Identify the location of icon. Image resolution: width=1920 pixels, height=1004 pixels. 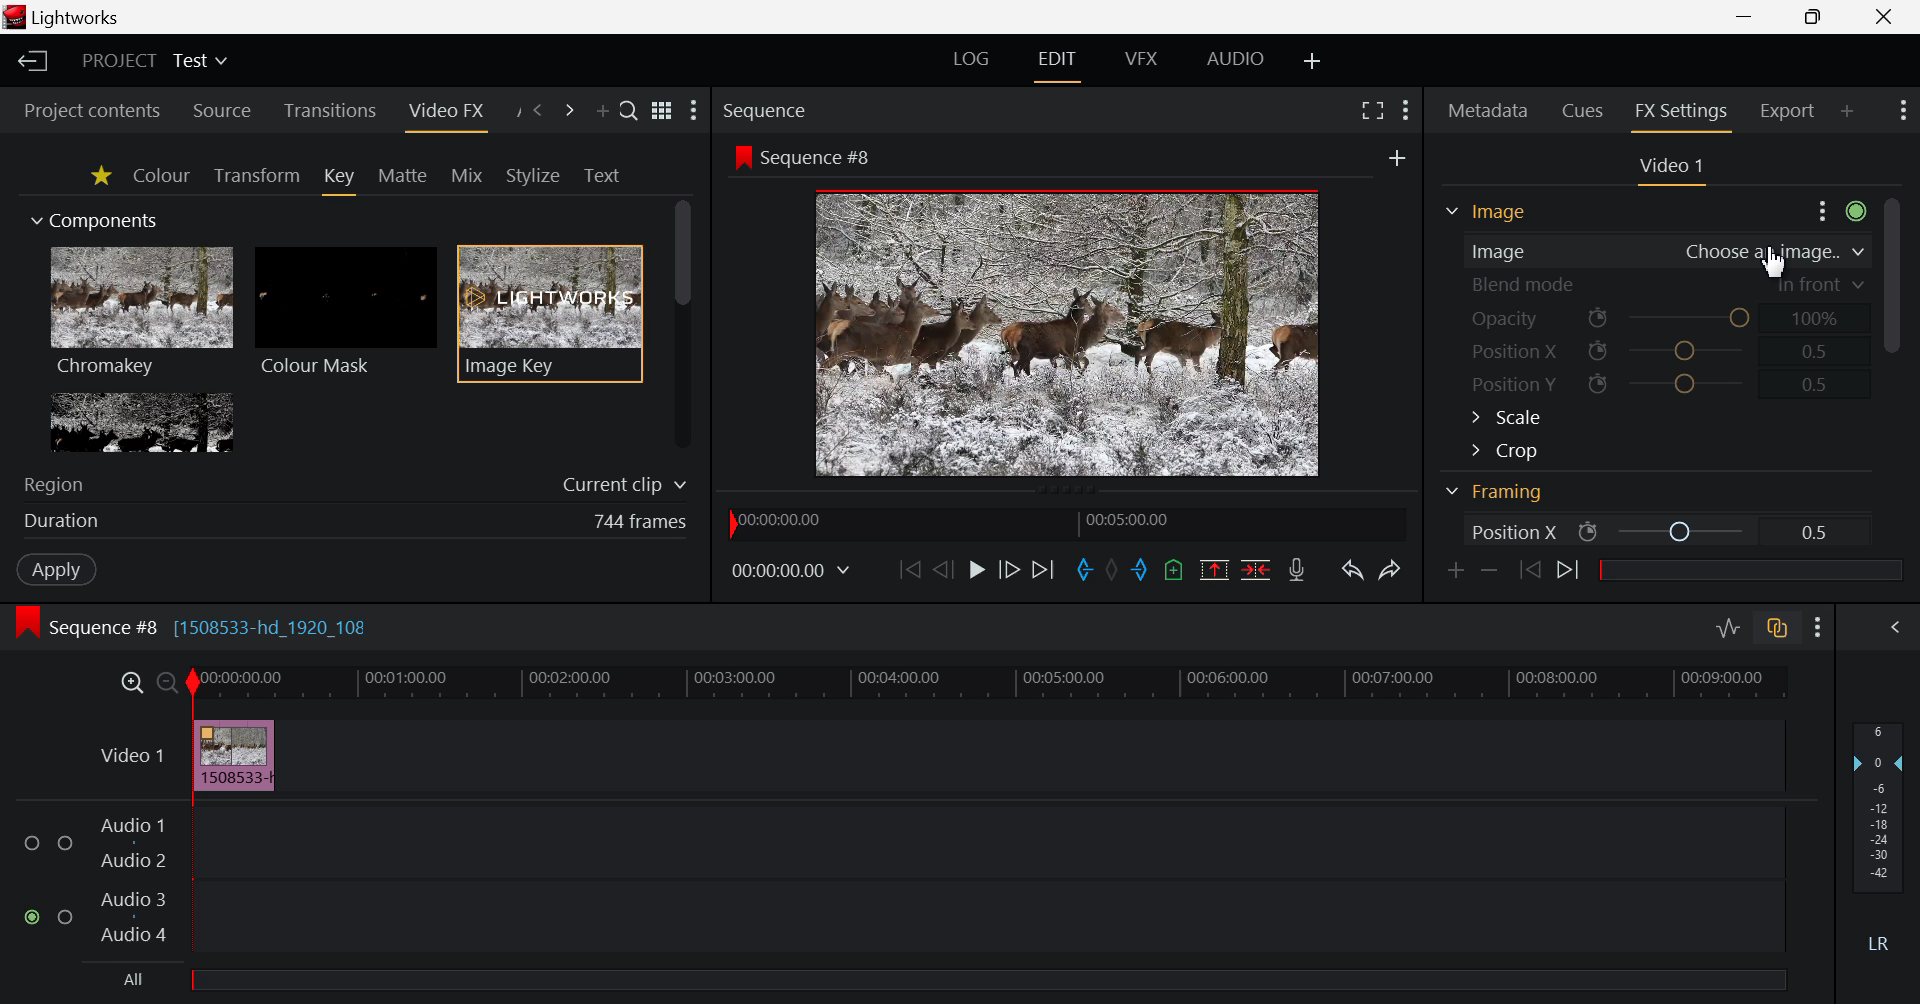
(741, 156).